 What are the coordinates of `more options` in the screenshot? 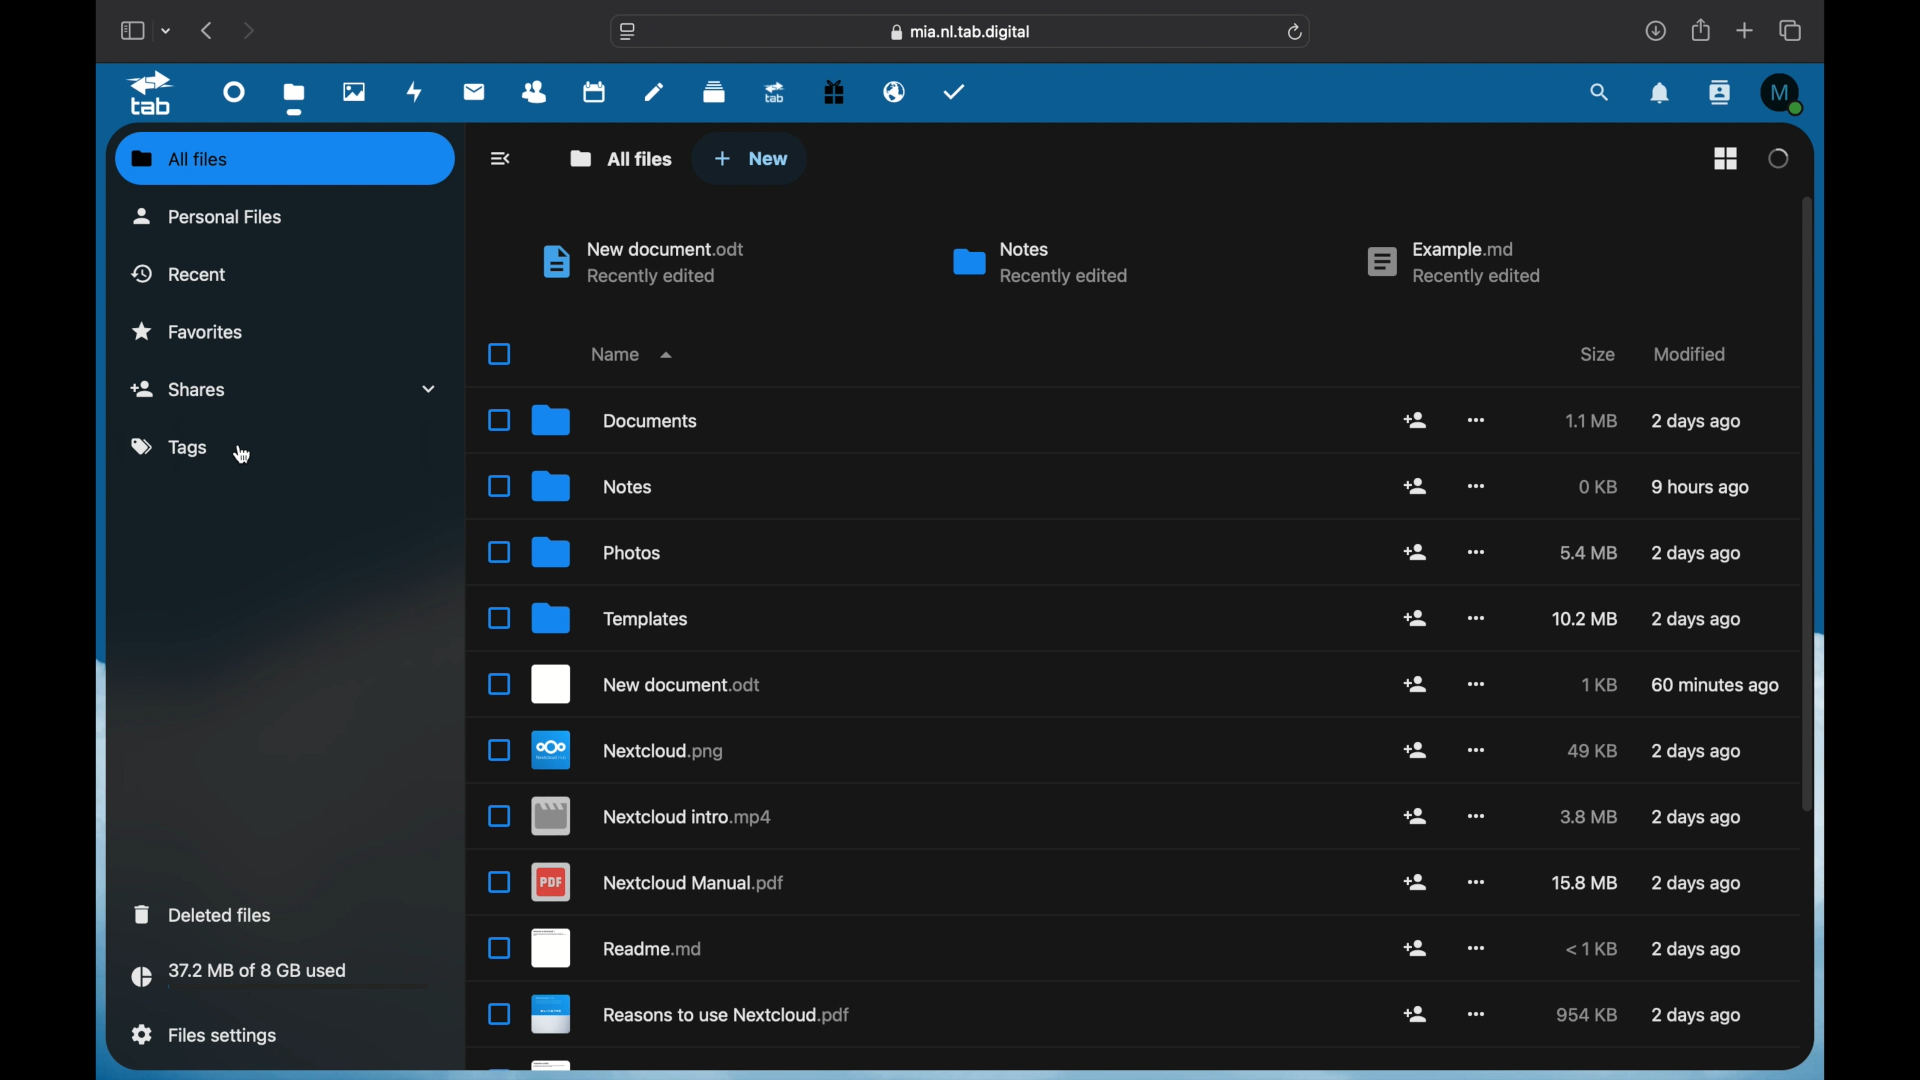 It's located at (1475, 617).